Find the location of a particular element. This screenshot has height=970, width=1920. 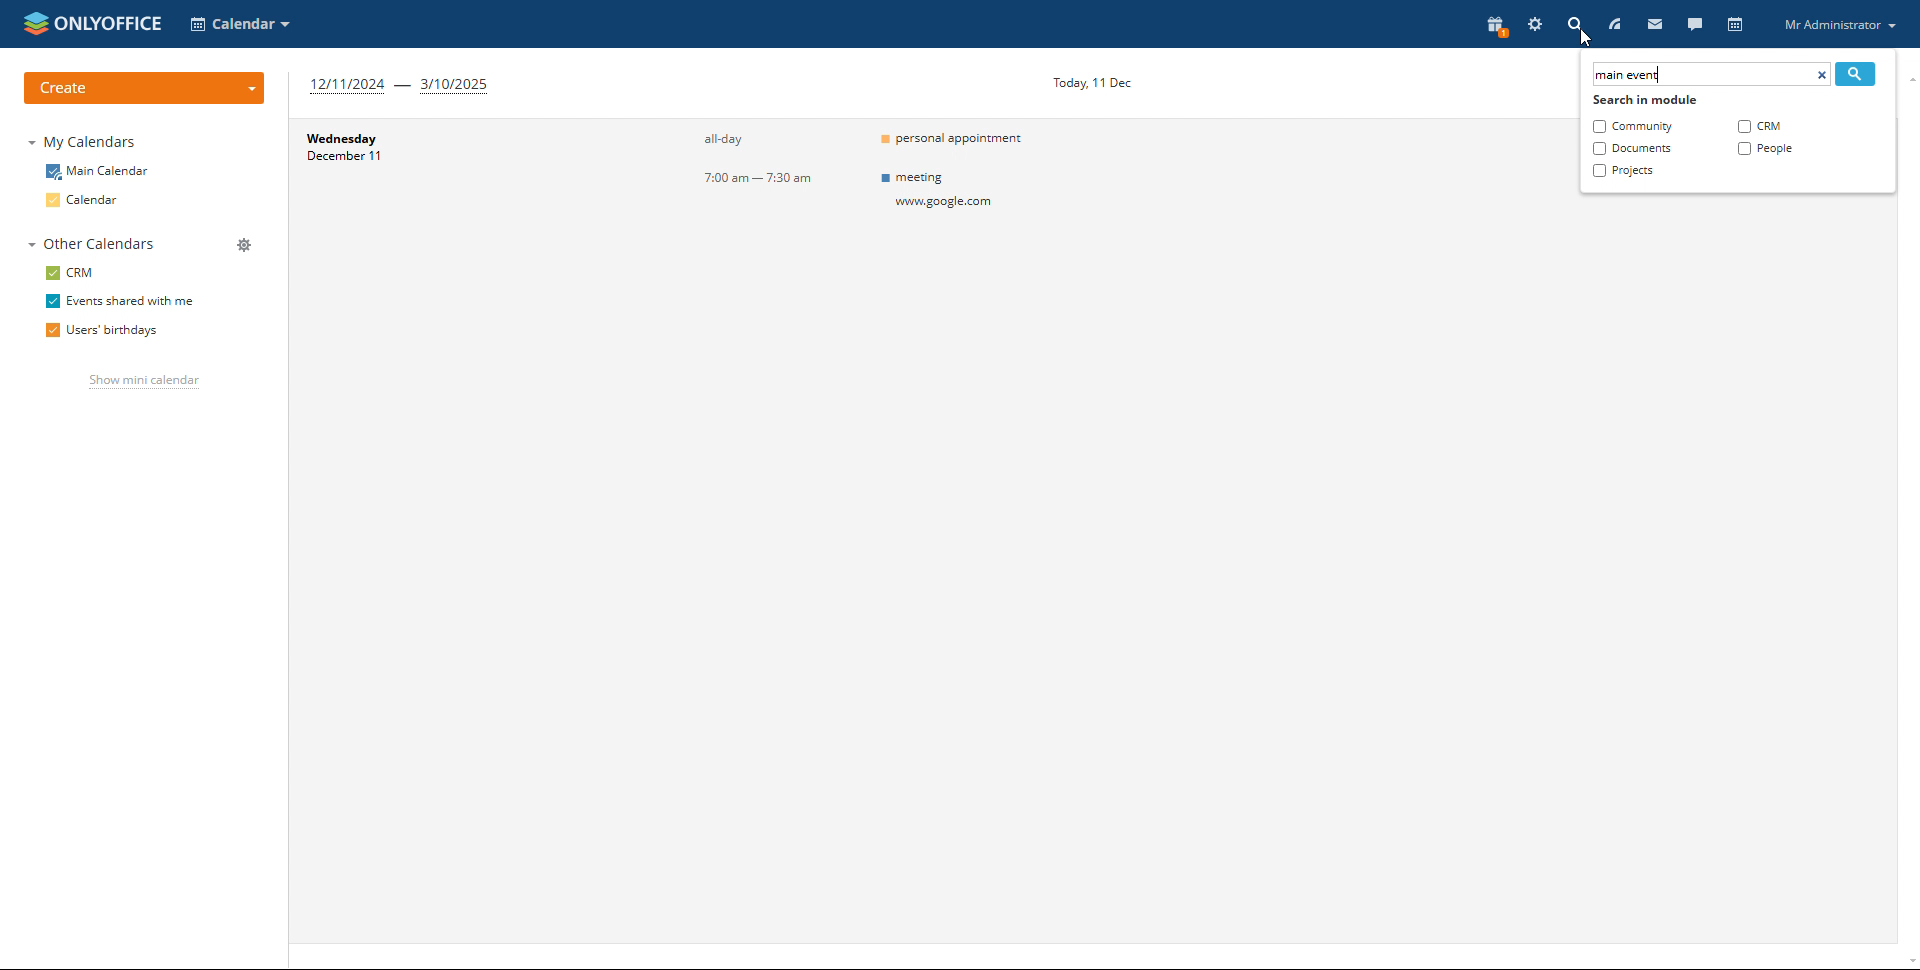

people is located at coordinates (1764, 149).